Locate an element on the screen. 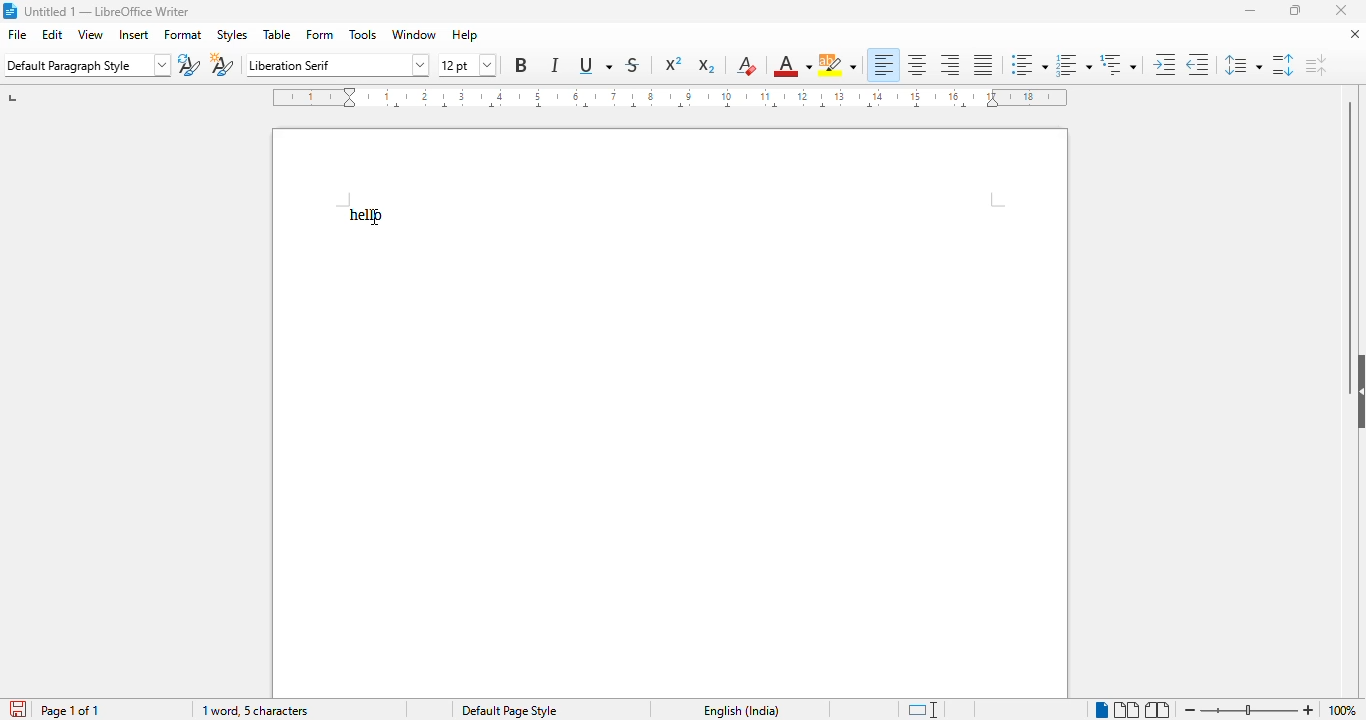  select outline format is located at coordinates (1118, 64).